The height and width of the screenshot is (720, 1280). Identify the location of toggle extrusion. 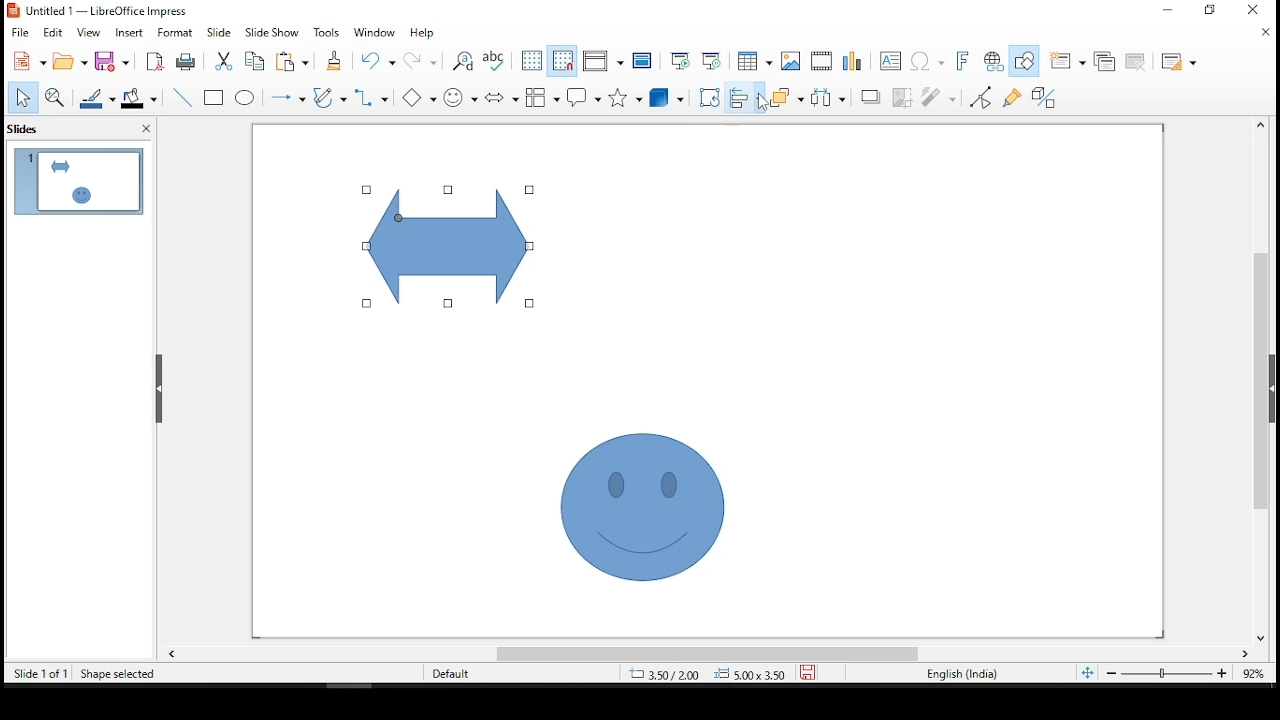
(1043, 97).